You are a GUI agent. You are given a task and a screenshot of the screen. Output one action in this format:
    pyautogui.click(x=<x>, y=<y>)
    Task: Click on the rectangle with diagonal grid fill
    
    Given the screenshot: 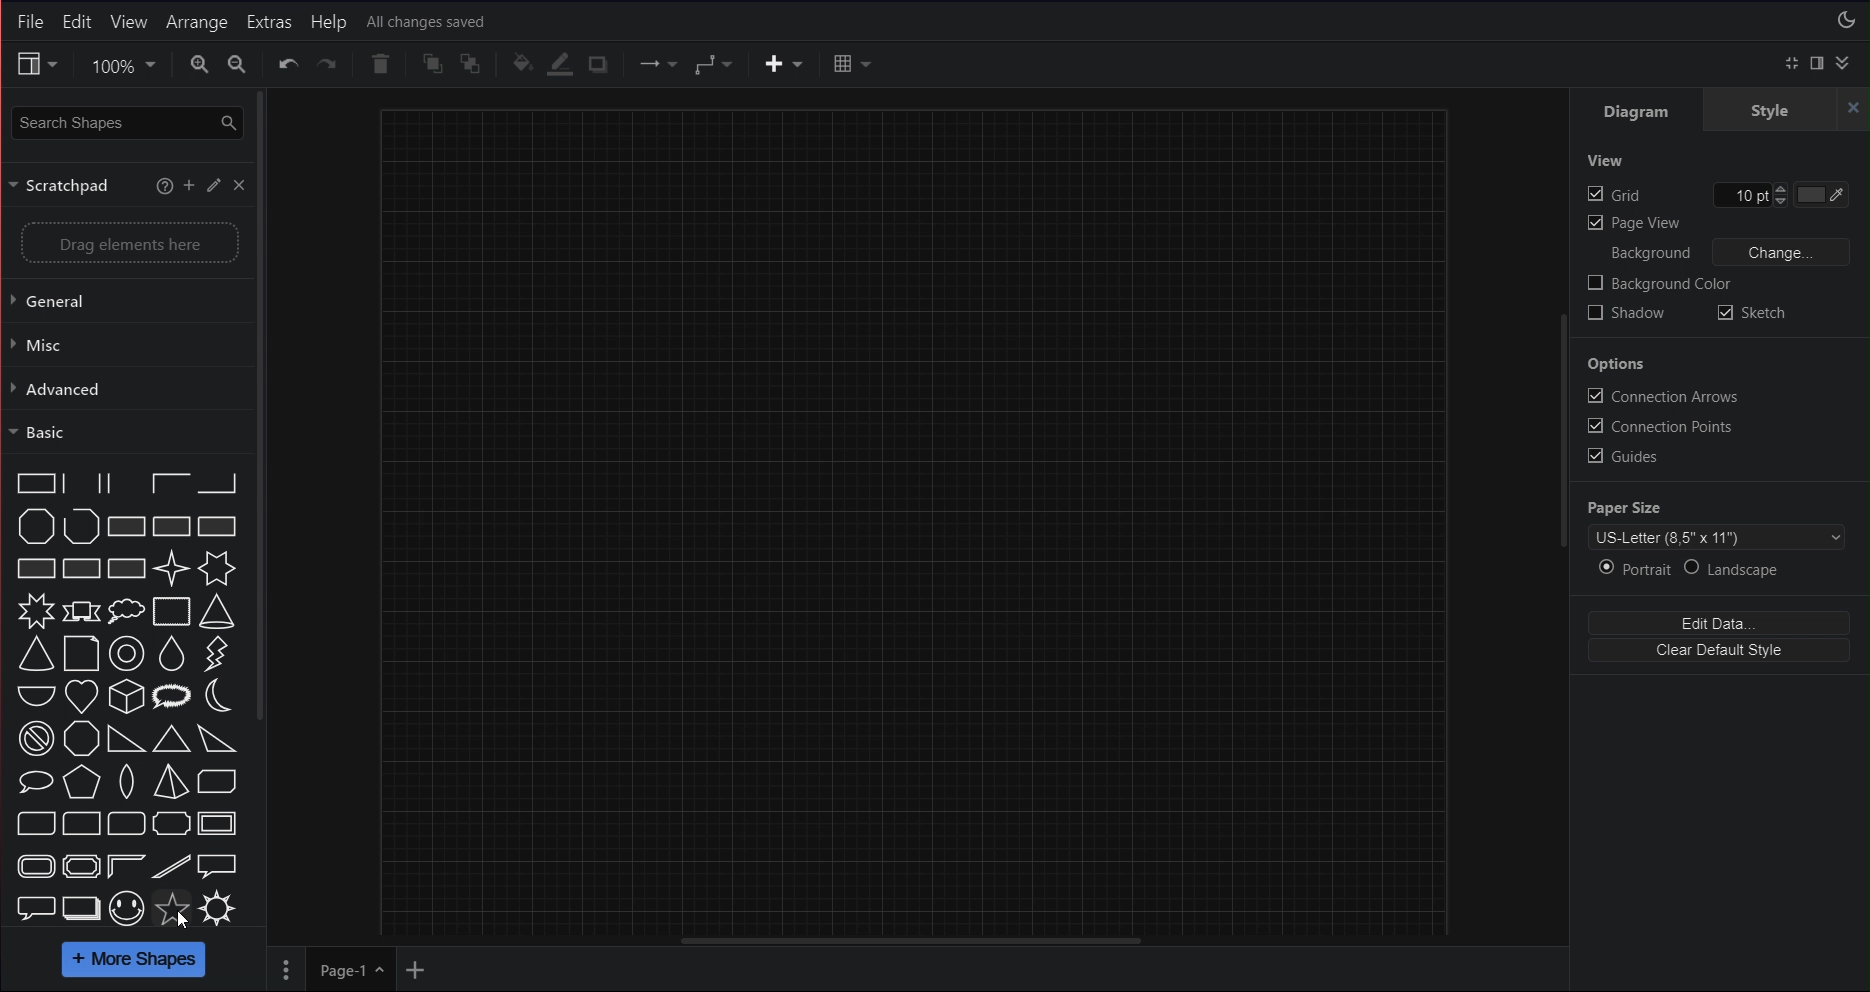 What is the action you would take?
    pyautogui.click(x=125, y=569)
    